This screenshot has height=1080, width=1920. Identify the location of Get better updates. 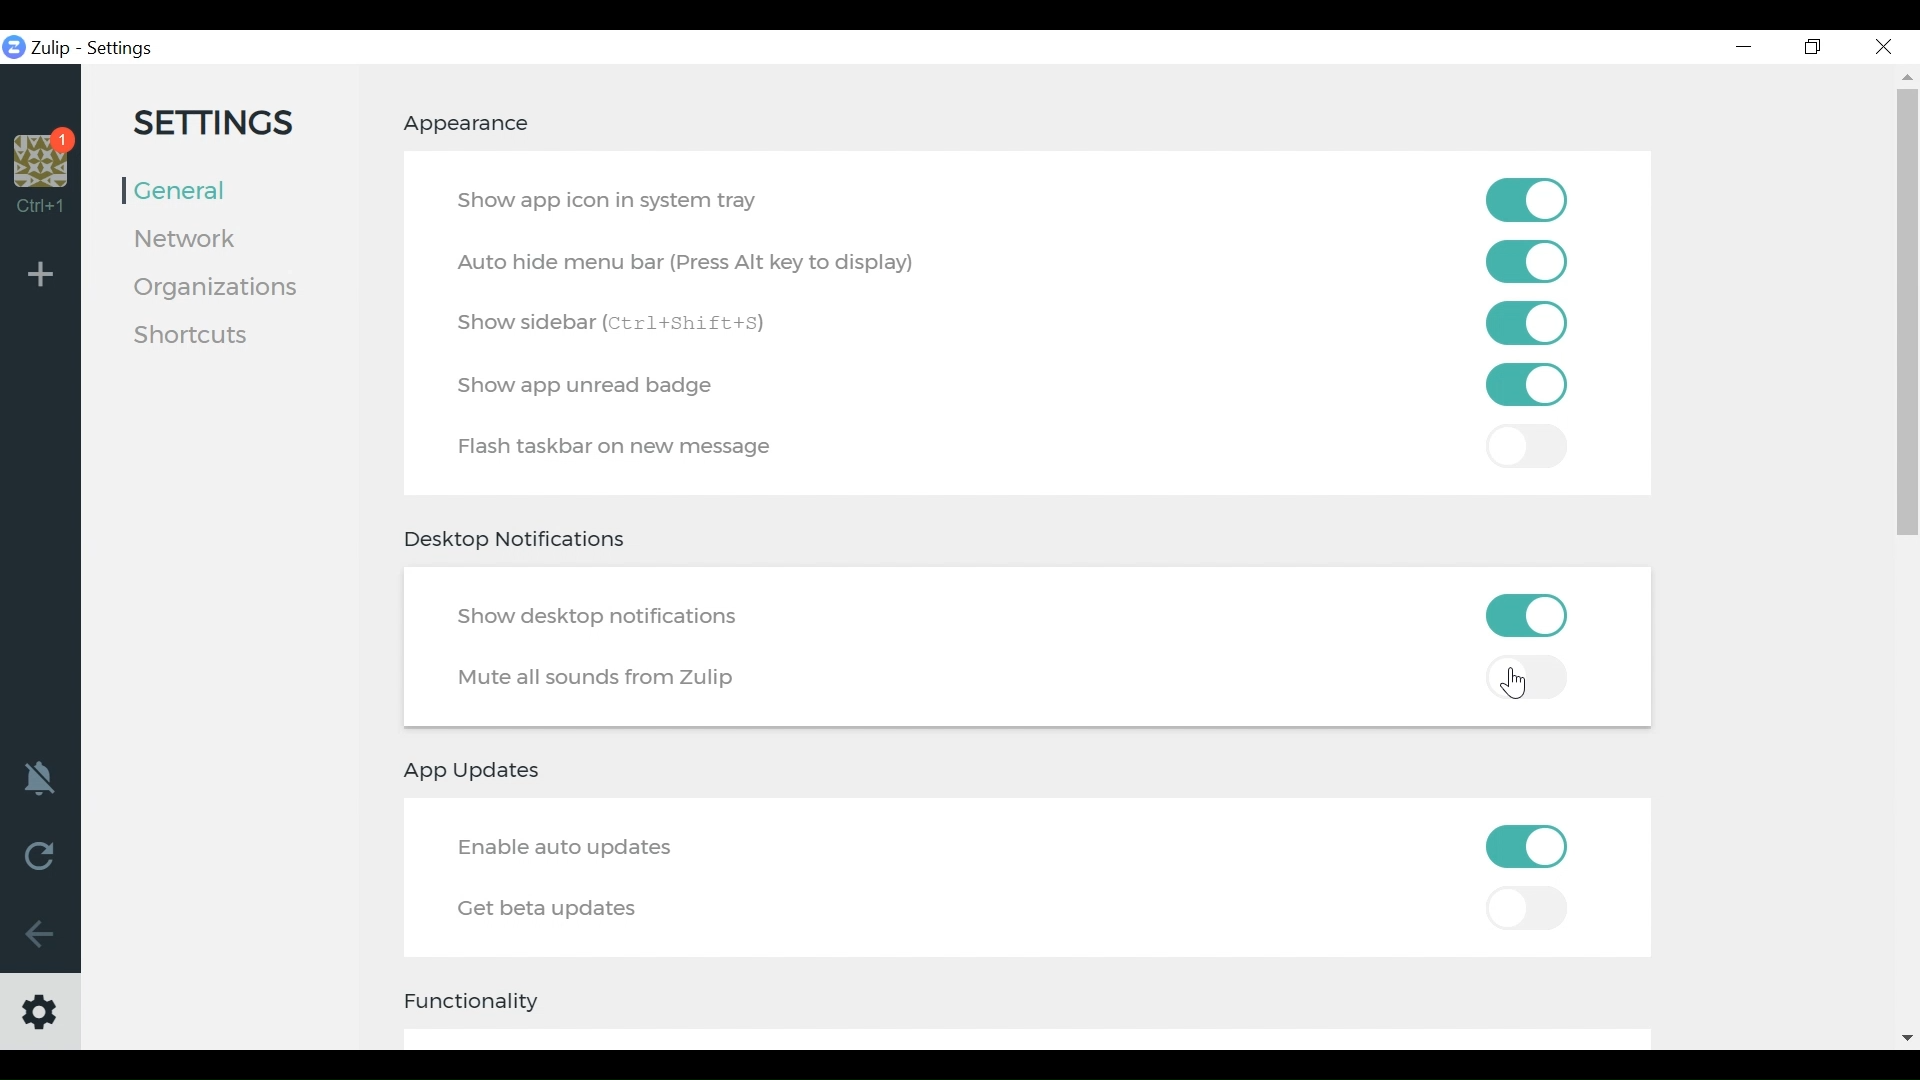
(551, 909).